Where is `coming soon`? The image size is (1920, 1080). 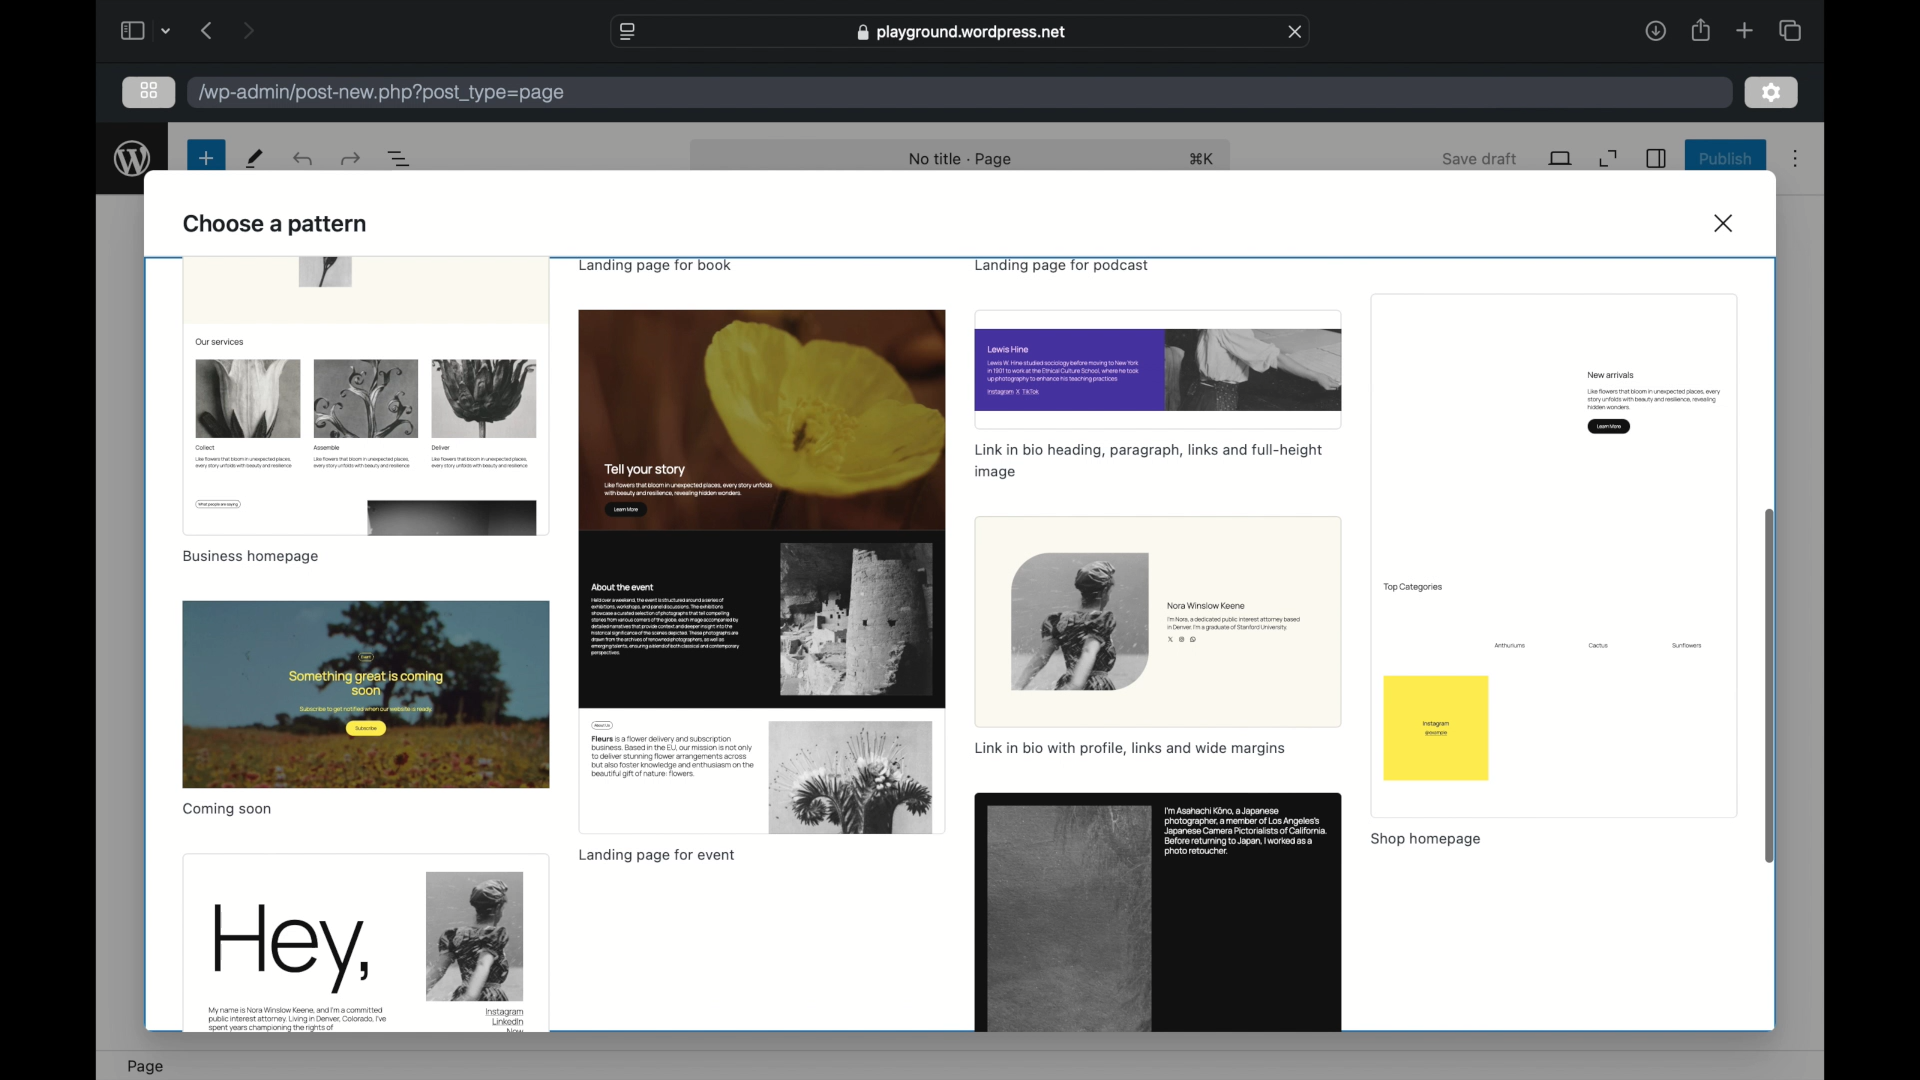 coming soon is located at coordinates (229, 810).